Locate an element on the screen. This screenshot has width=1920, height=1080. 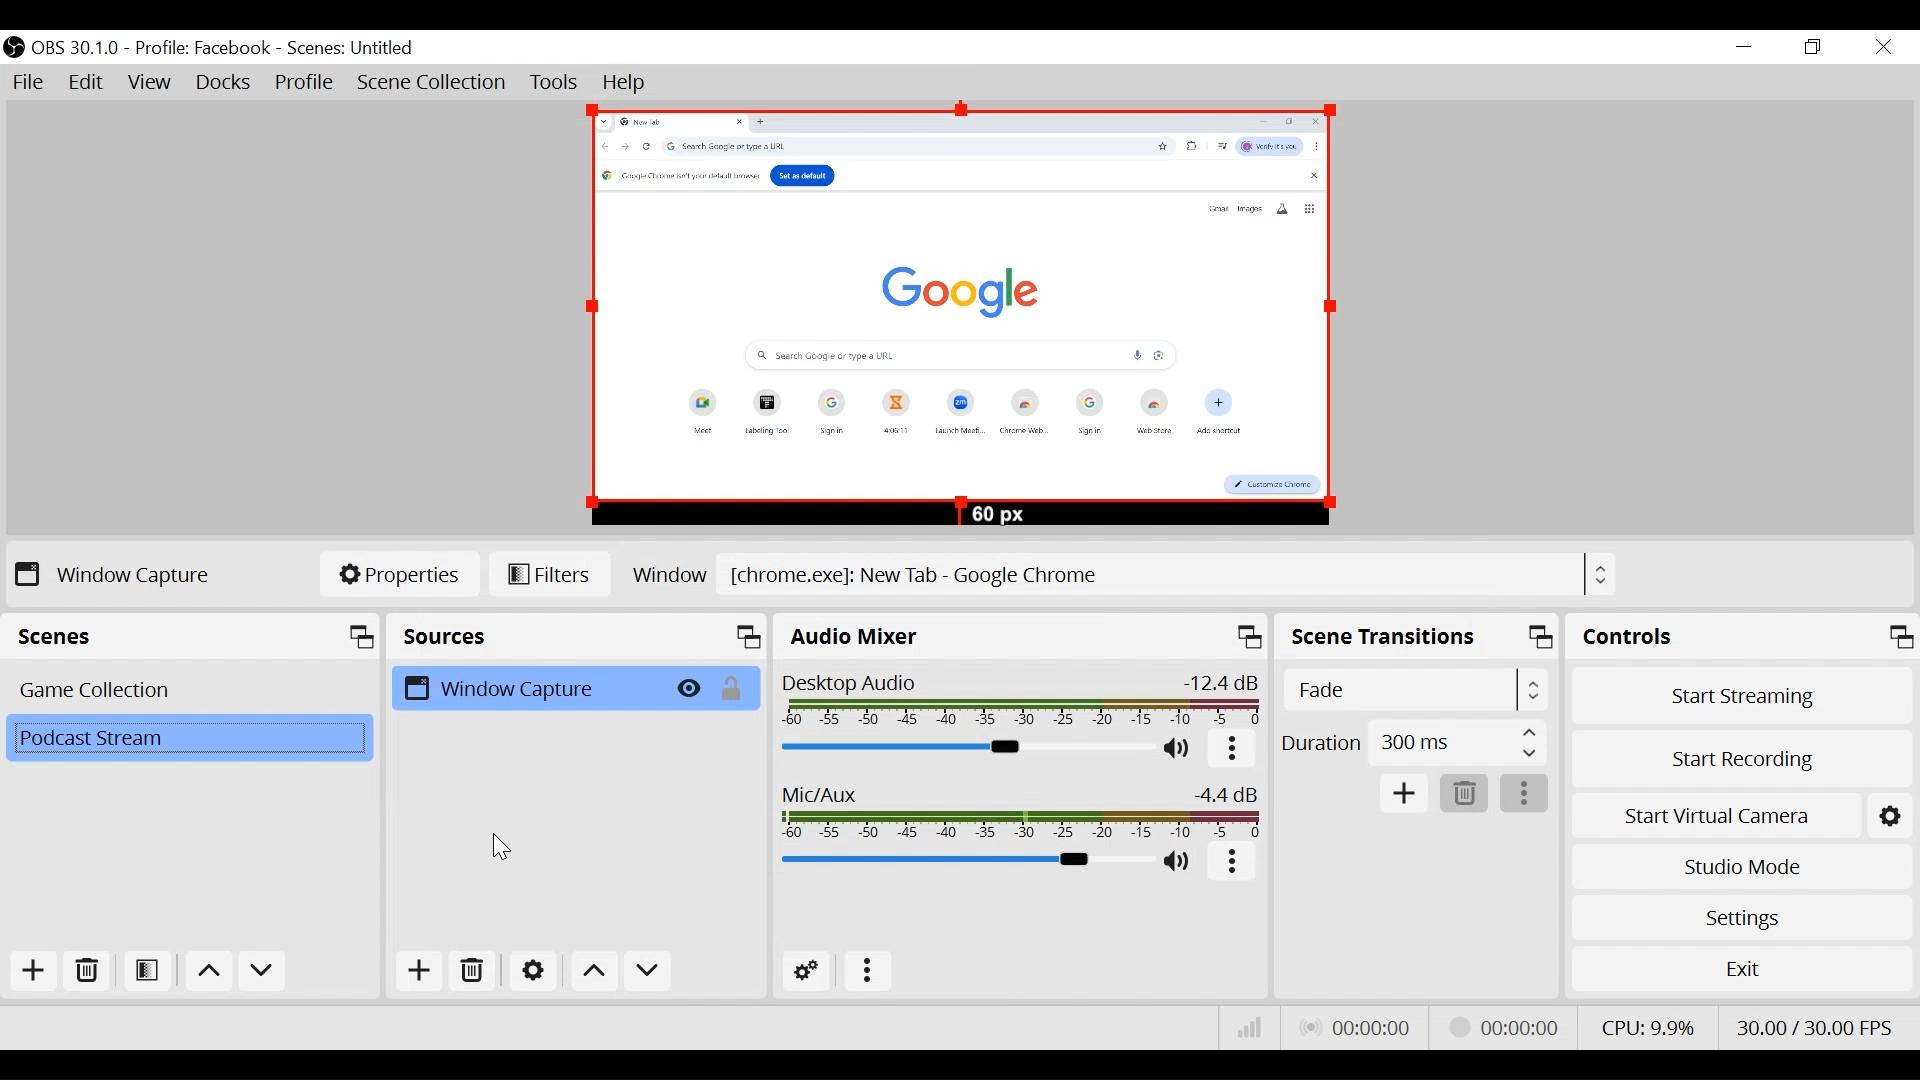
Edit is located at coordinates (86, 83).